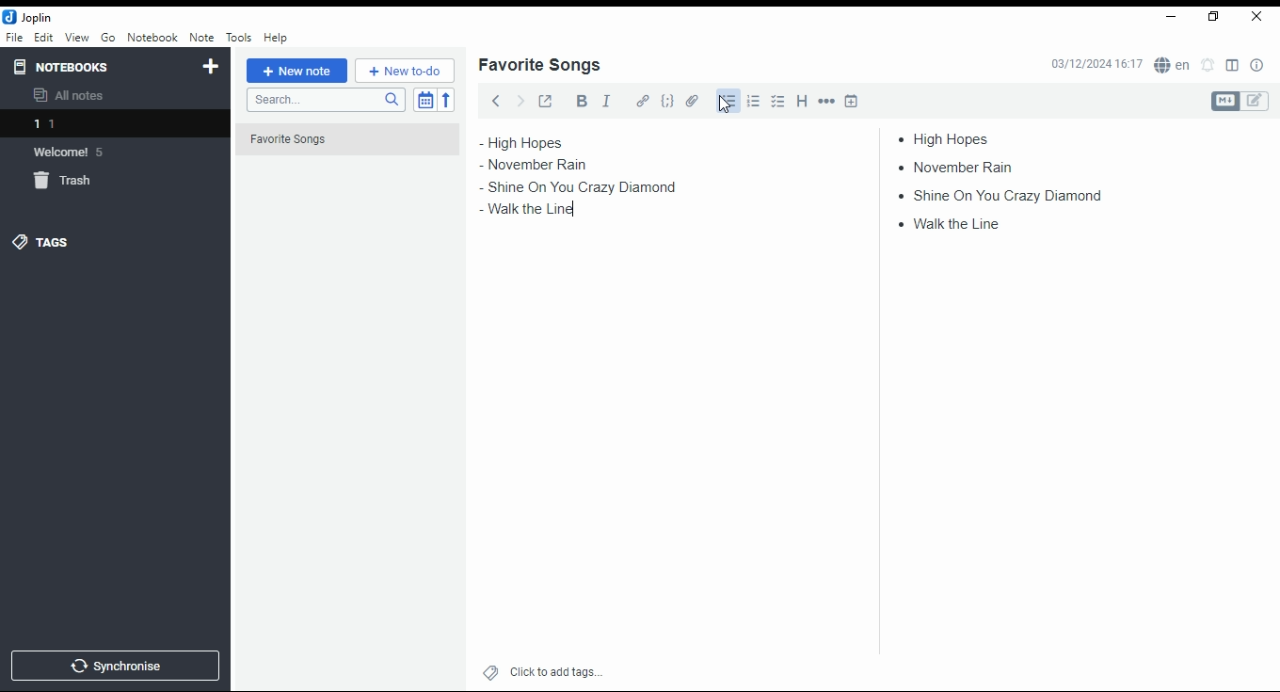  What do you see at coordinates (1240, 101) in the screenshot?
I see `toggle editors` at bounding box center [1240, 101].